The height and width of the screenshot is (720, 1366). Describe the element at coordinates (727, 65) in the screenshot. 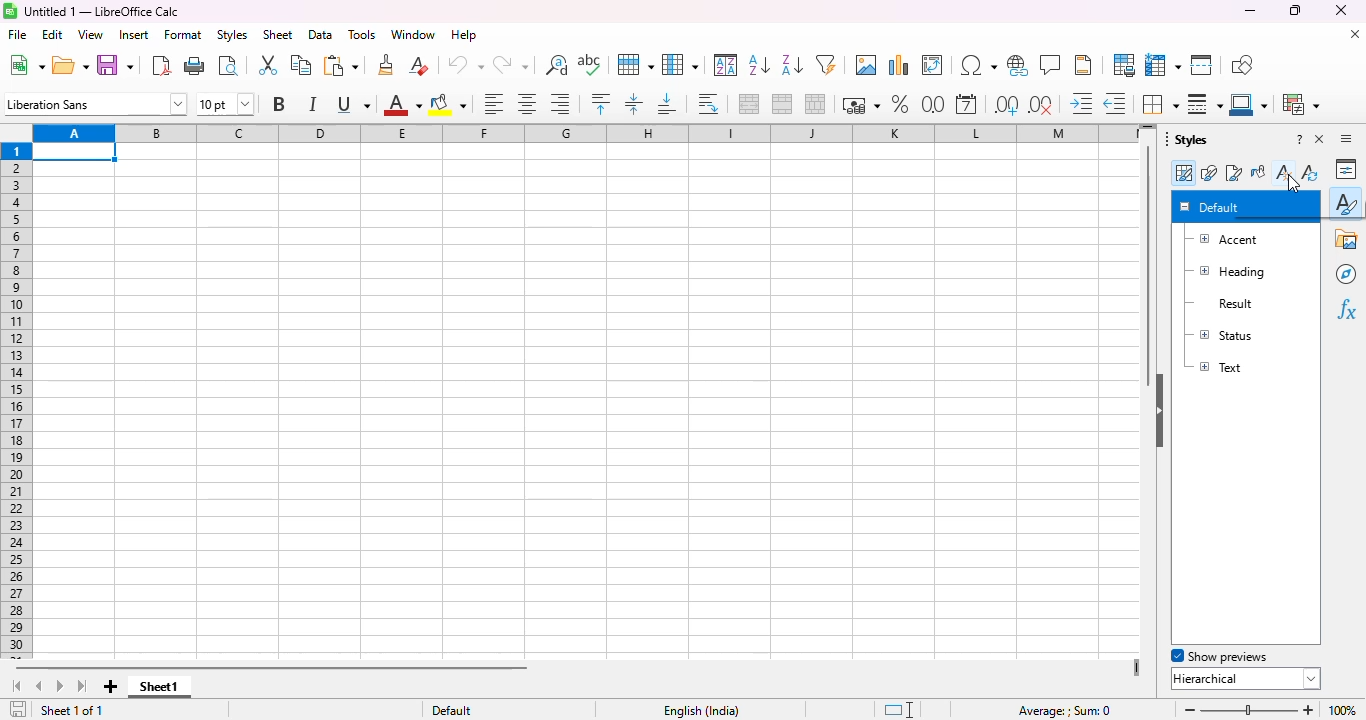

I see `sort` at that location.